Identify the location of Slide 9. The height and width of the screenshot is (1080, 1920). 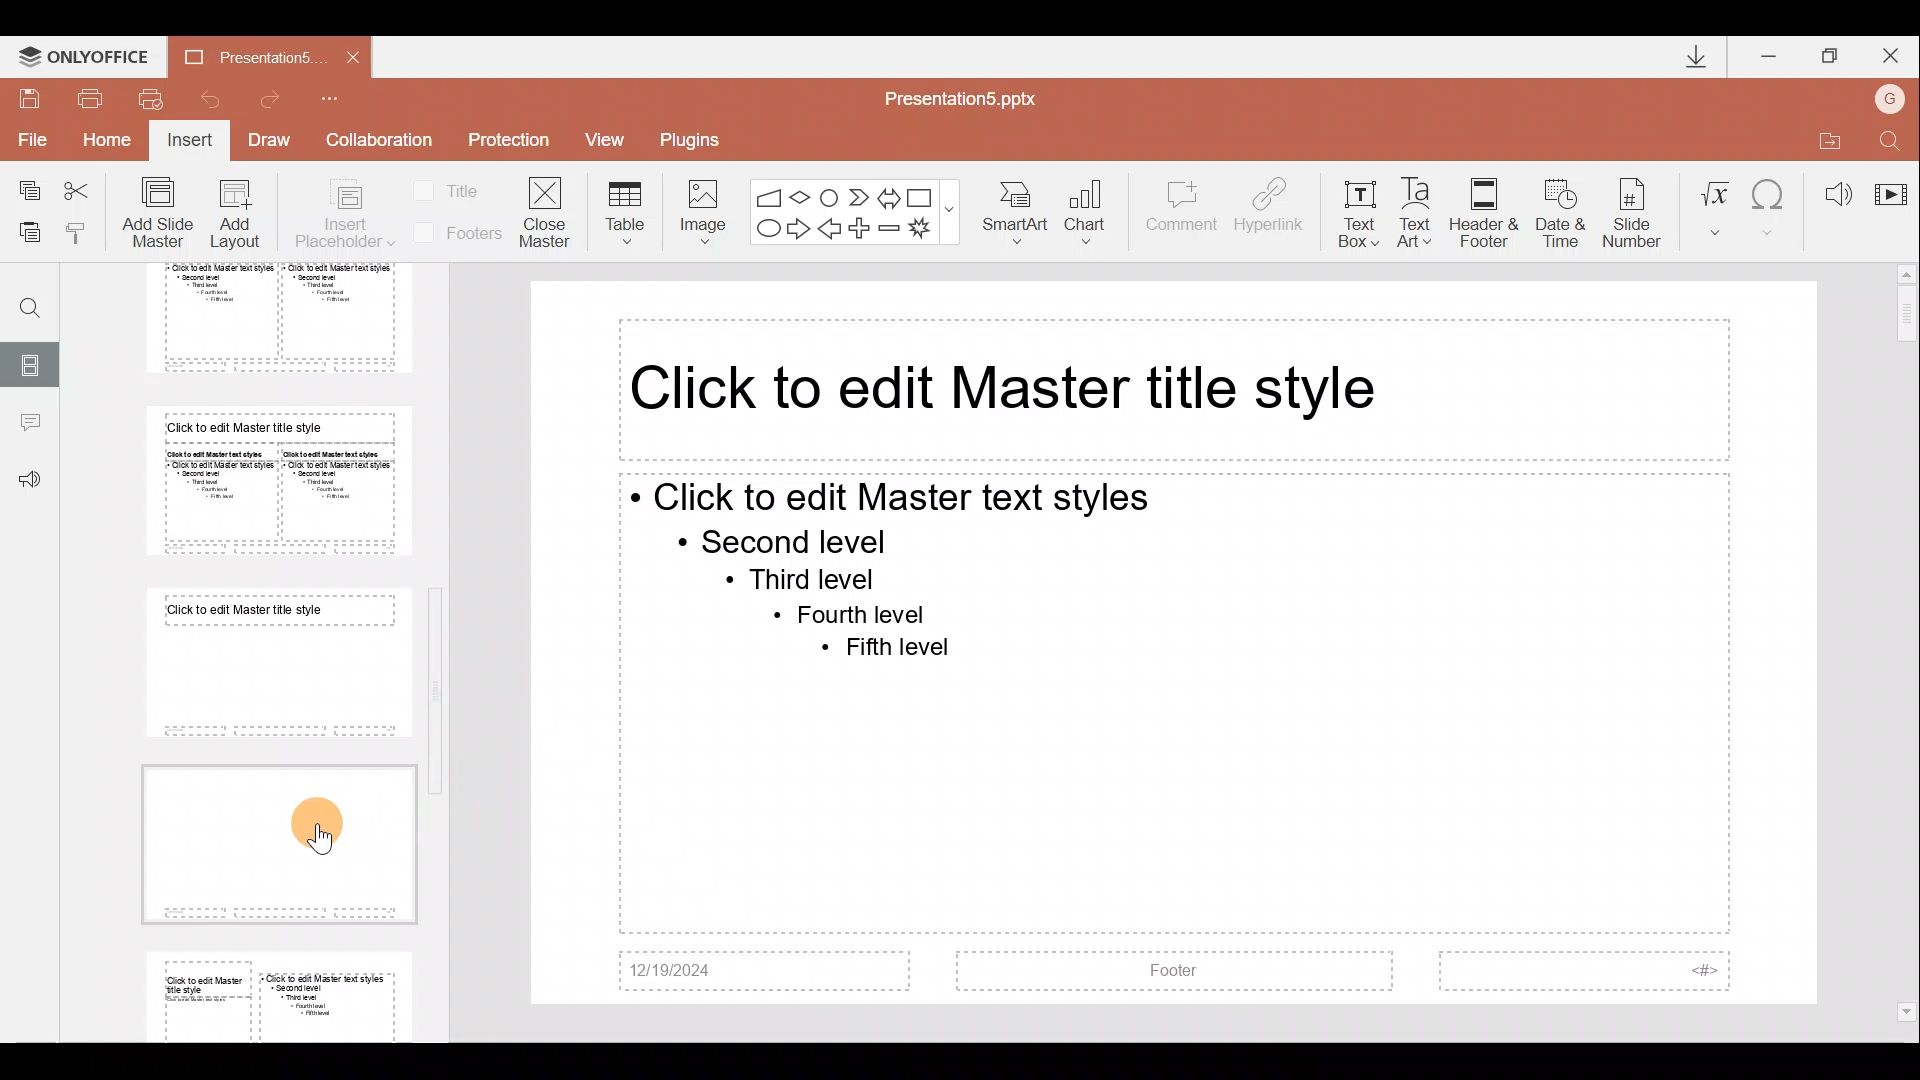
(283, 993).